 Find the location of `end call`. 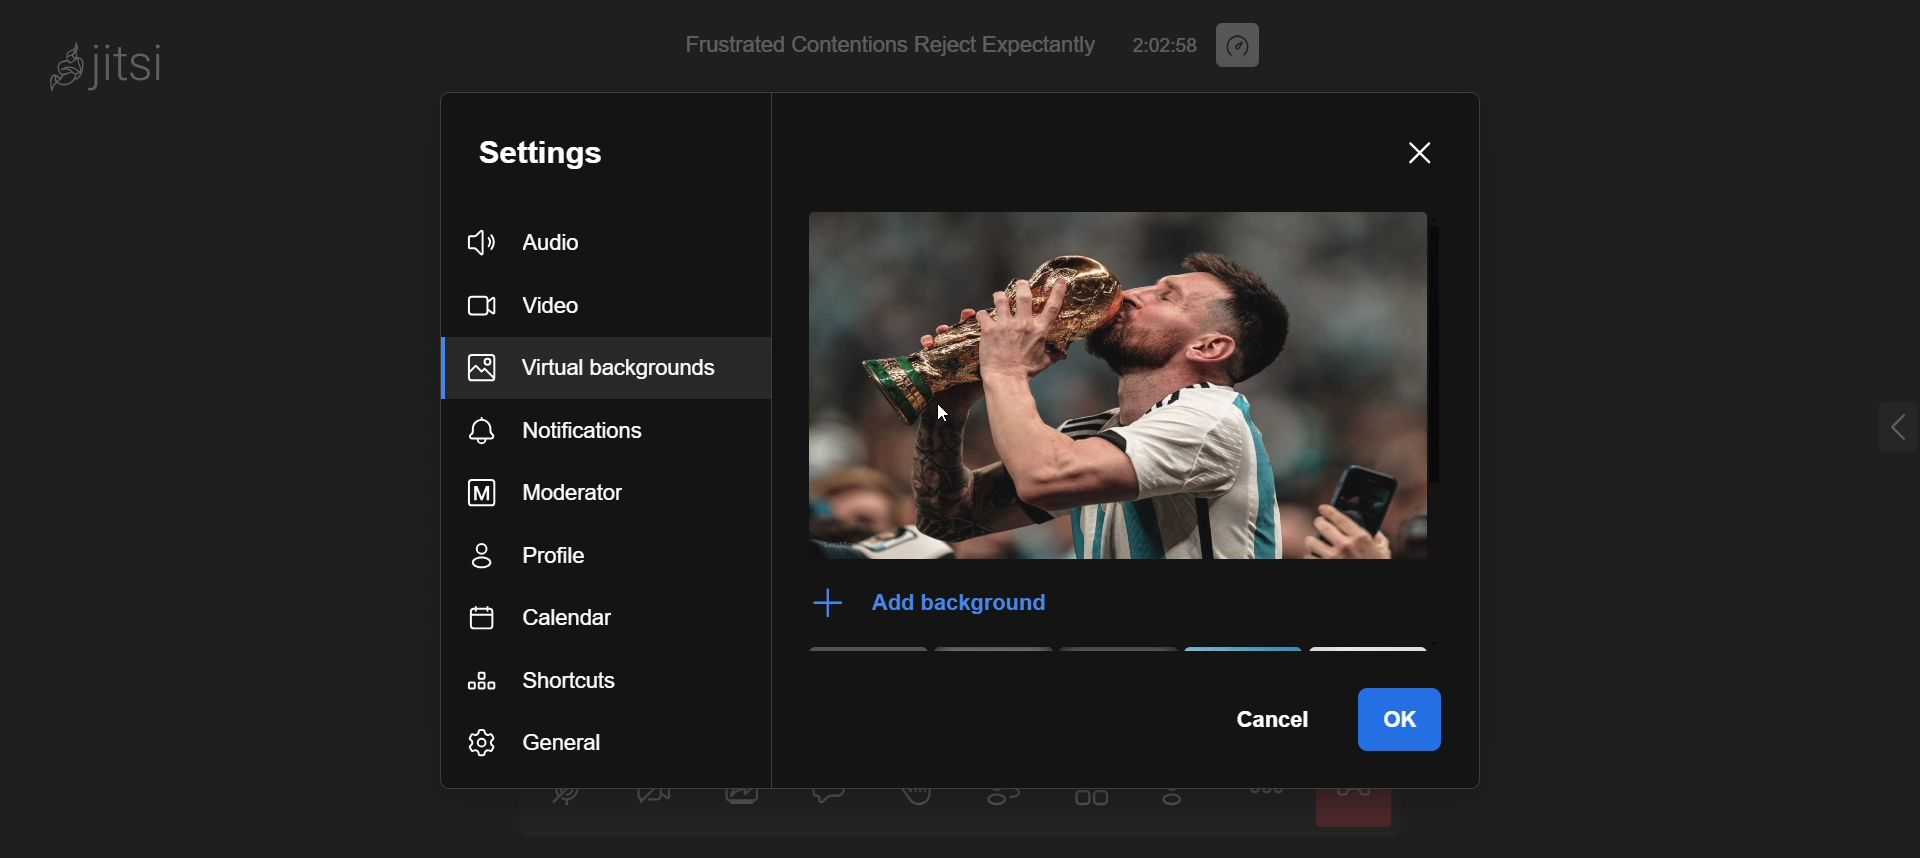

end call is located at coordinates (1357, 807).